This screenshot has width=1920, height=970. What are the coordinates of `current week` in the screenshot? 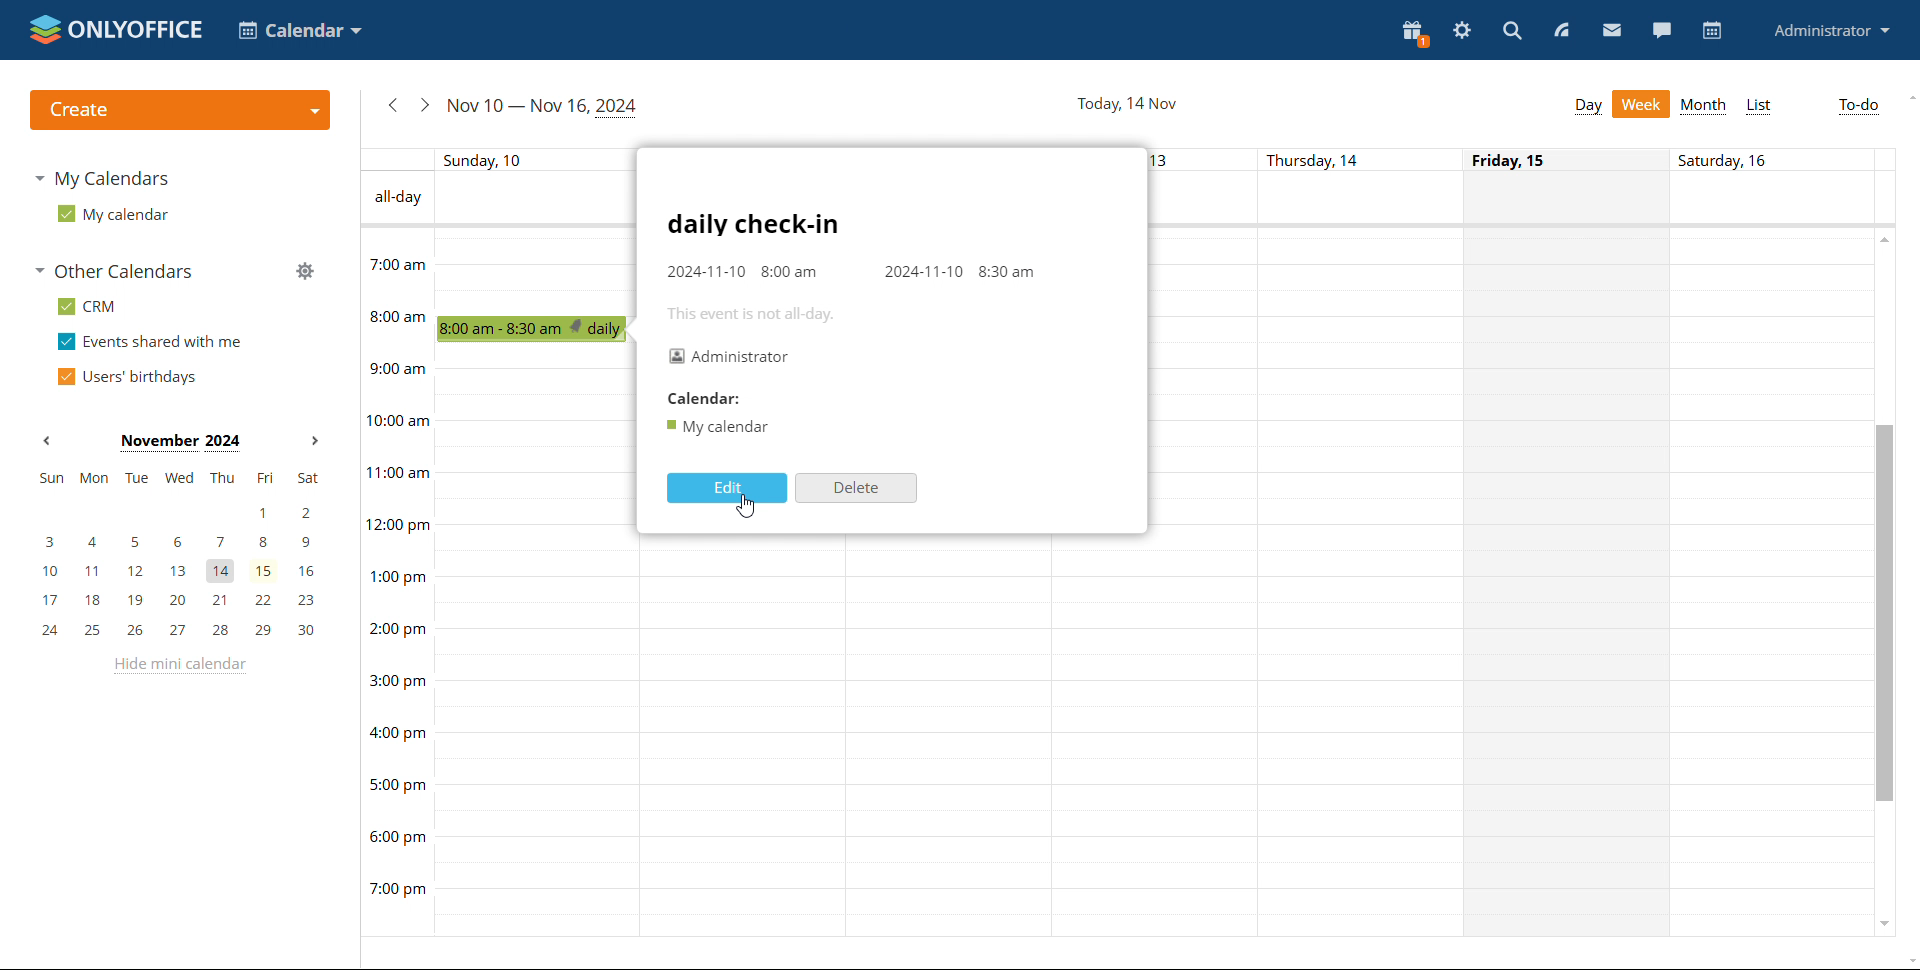 It's located at (544, 107).